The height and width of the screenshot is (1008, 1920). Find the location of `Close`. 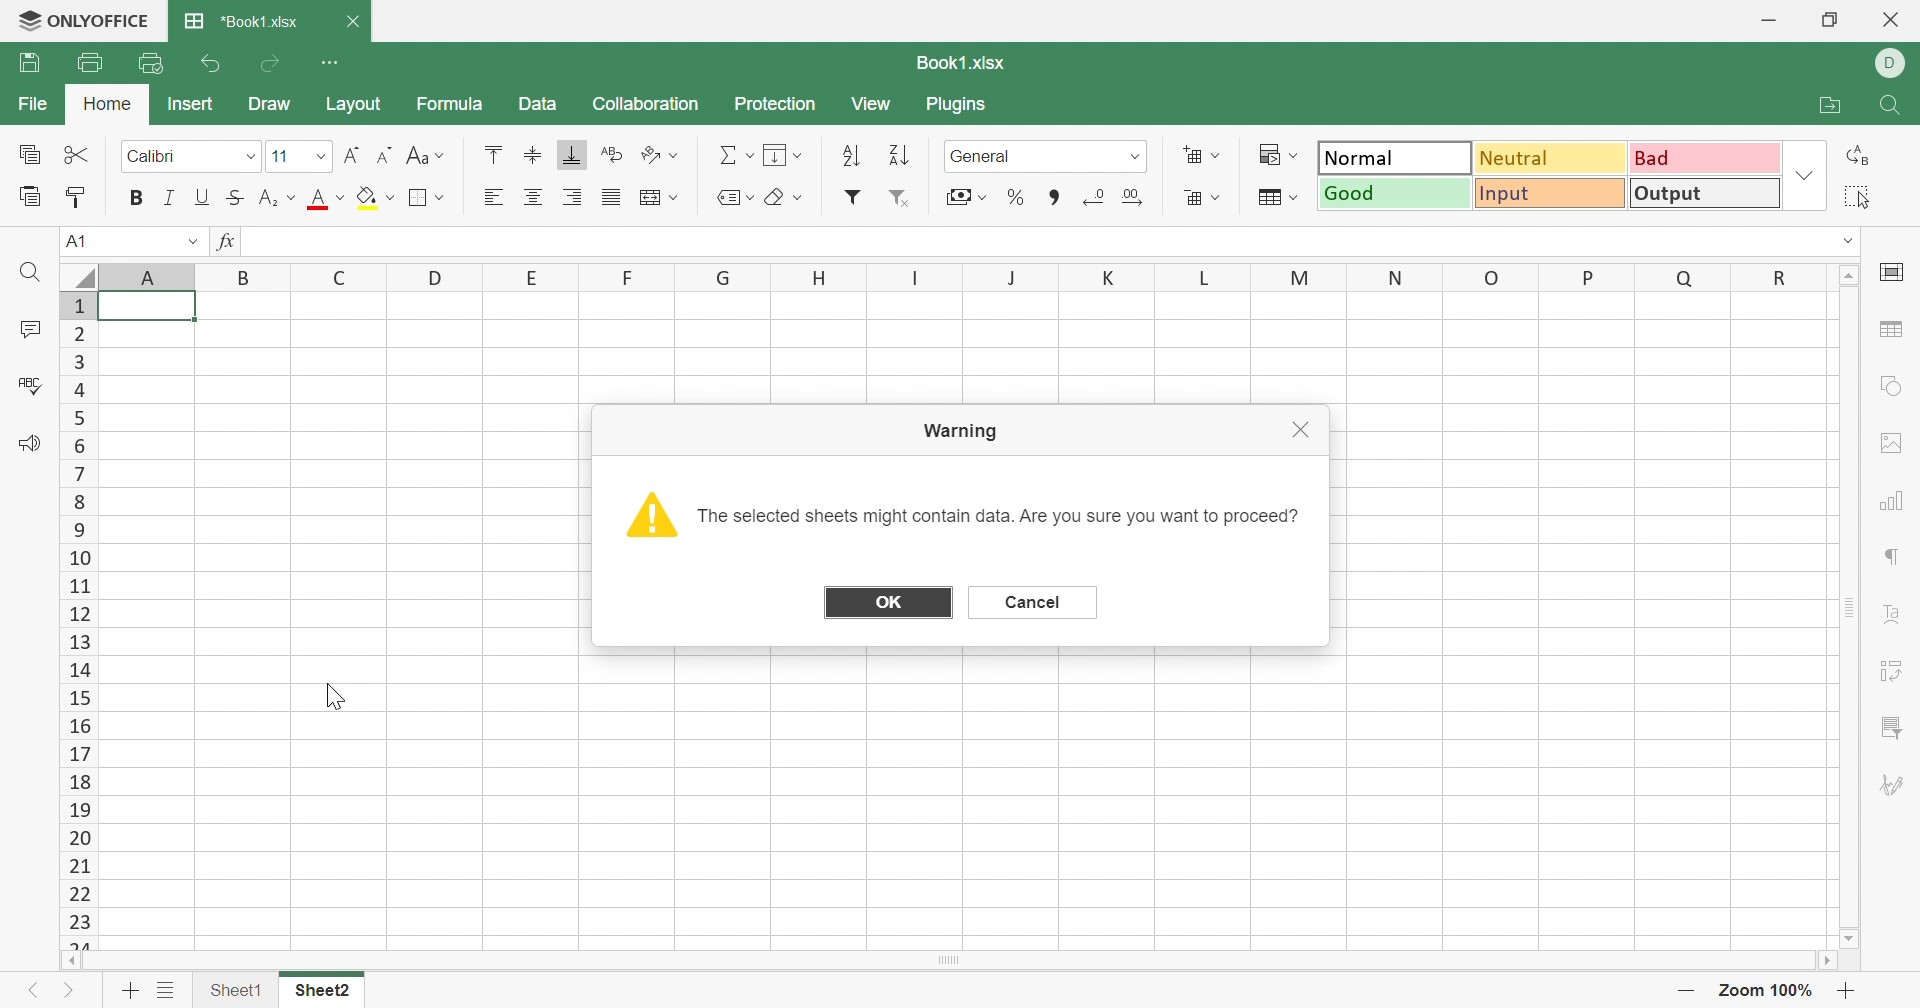

Close is located at coordinates (1895, 23).